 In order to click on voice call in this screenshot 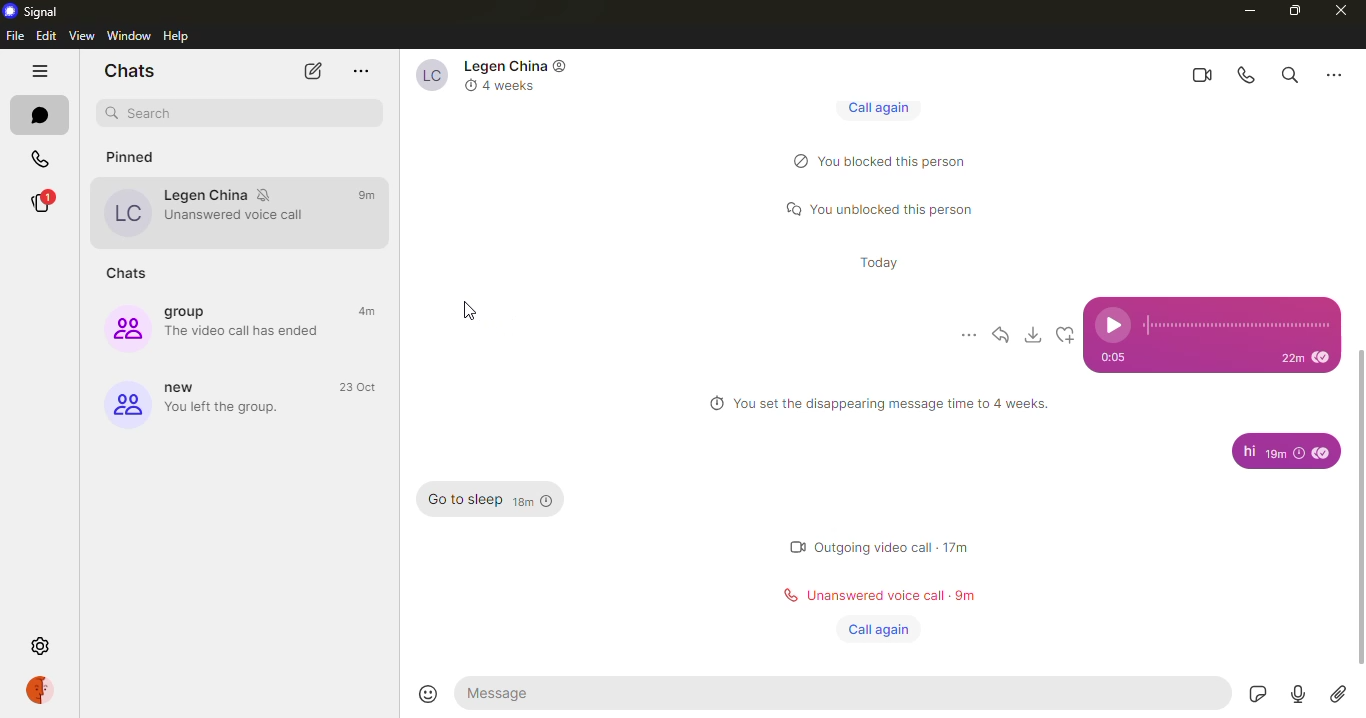, I will do `click(1242, 75)`.